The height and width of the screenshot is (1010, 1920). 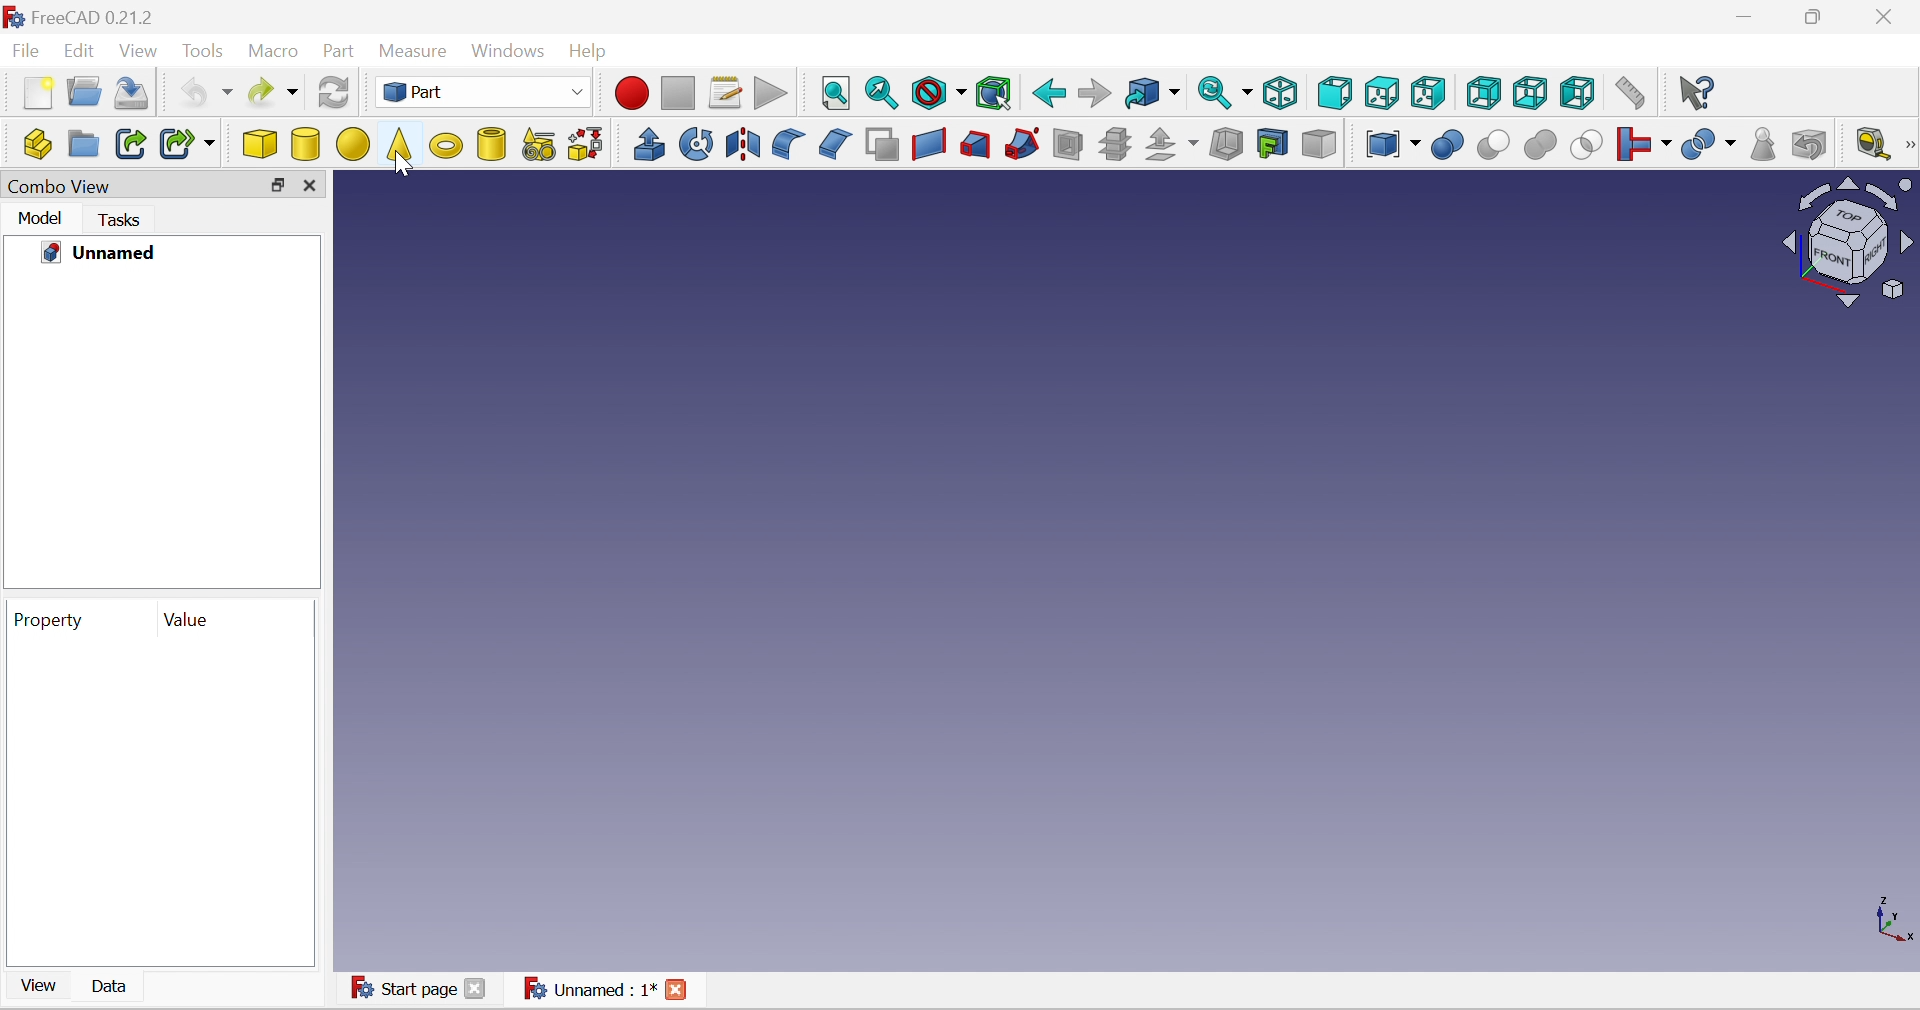 What do you see at coordinates (402, 144) in the screenshot?
I see `Cone` at bounding box center [402, 144].